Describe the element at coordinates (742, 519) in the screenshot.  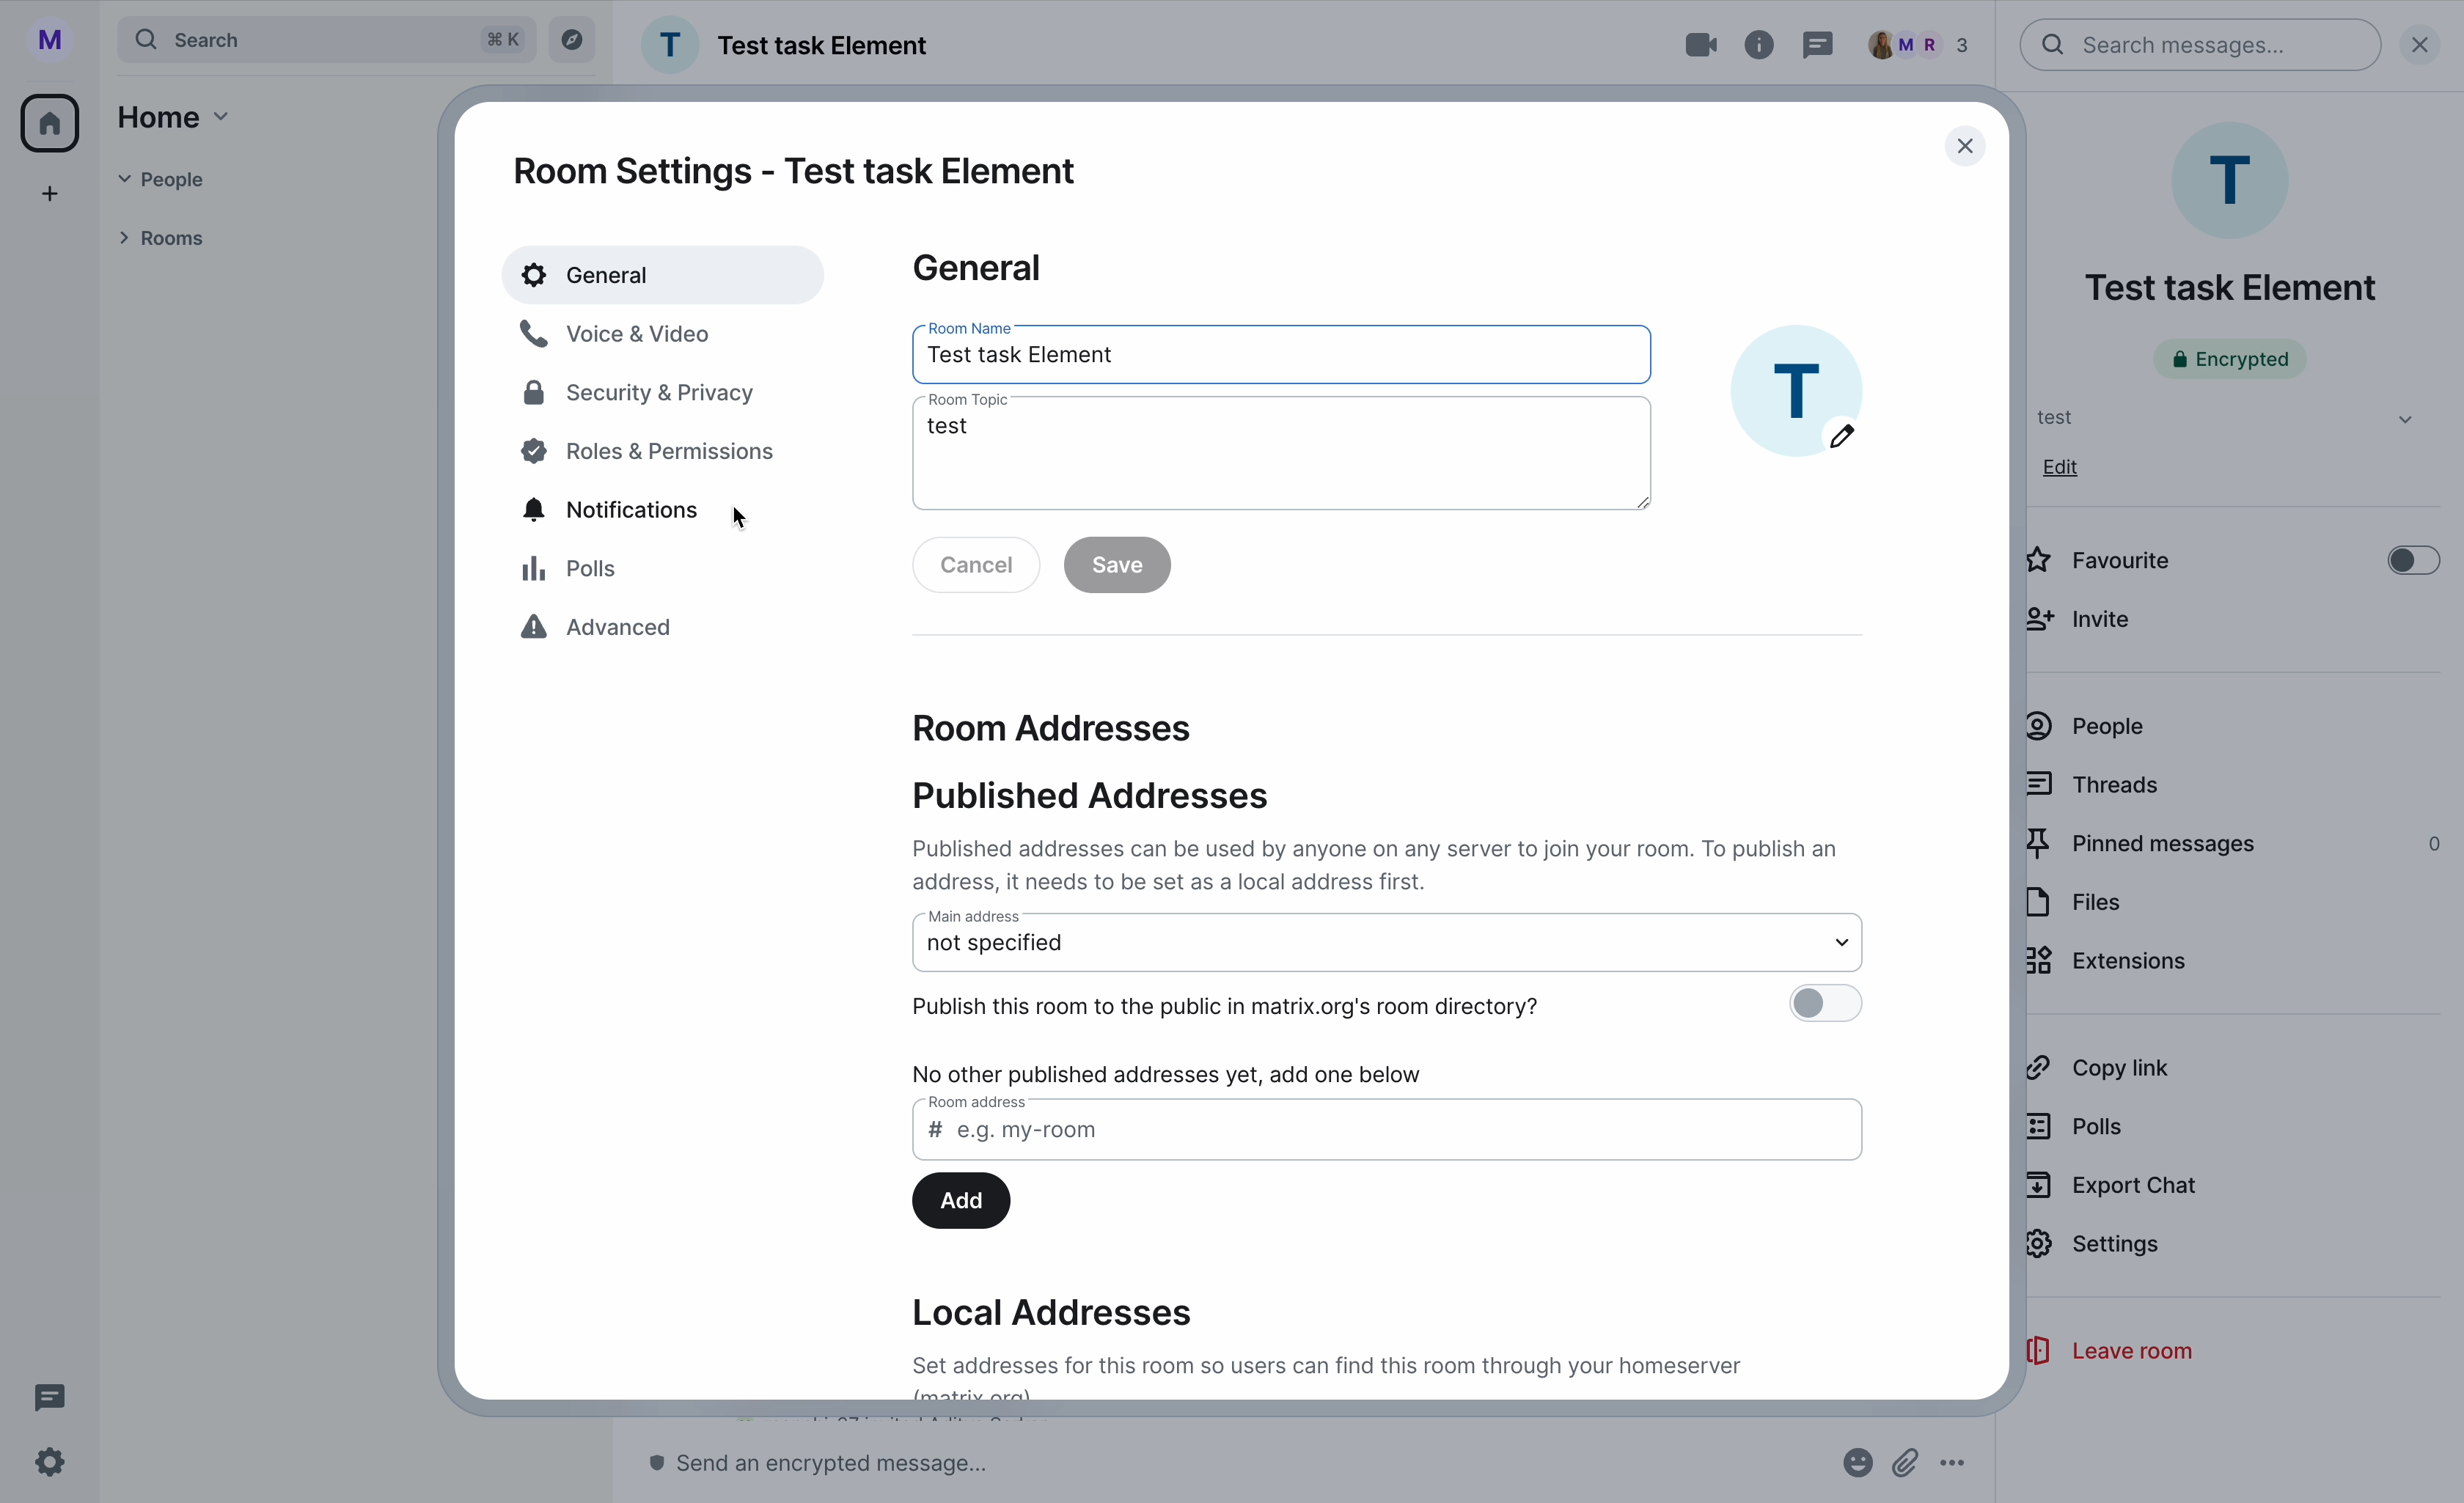
I see `cursor` at that location.